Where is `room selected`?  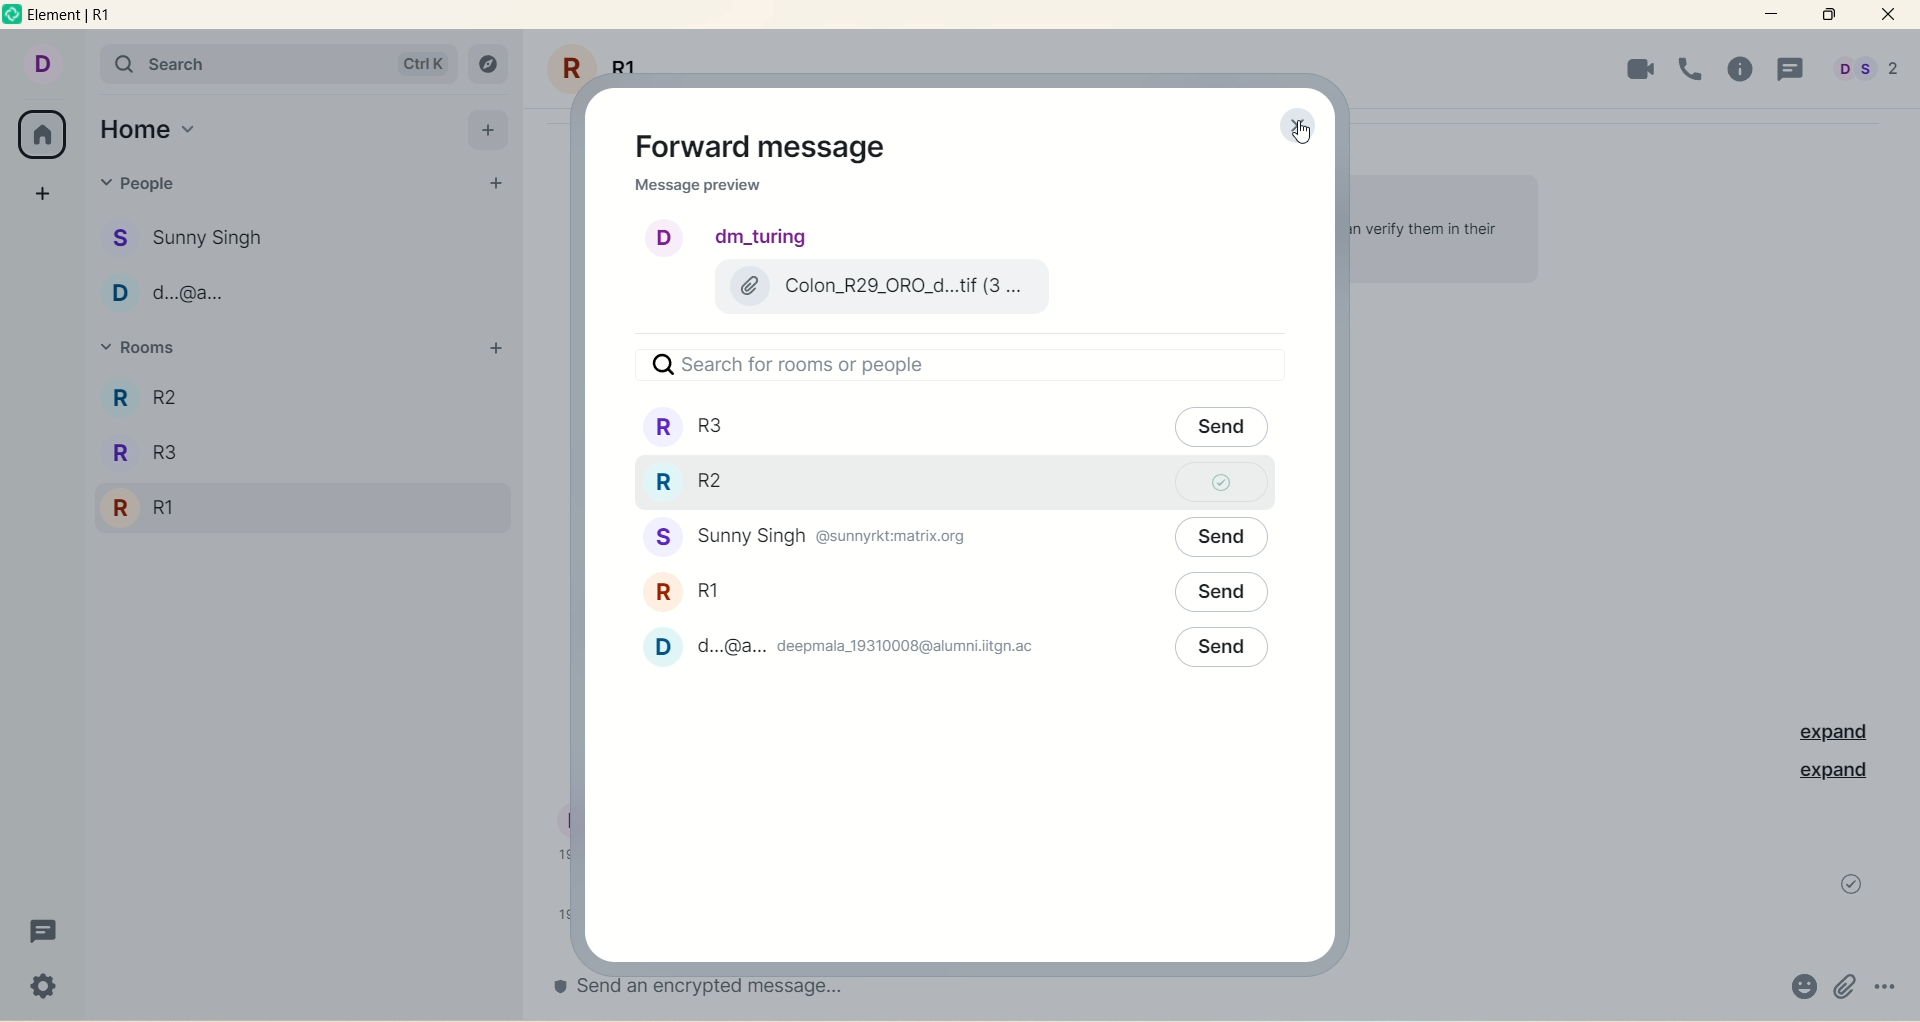
room selected is located at coordinates (944, 485).